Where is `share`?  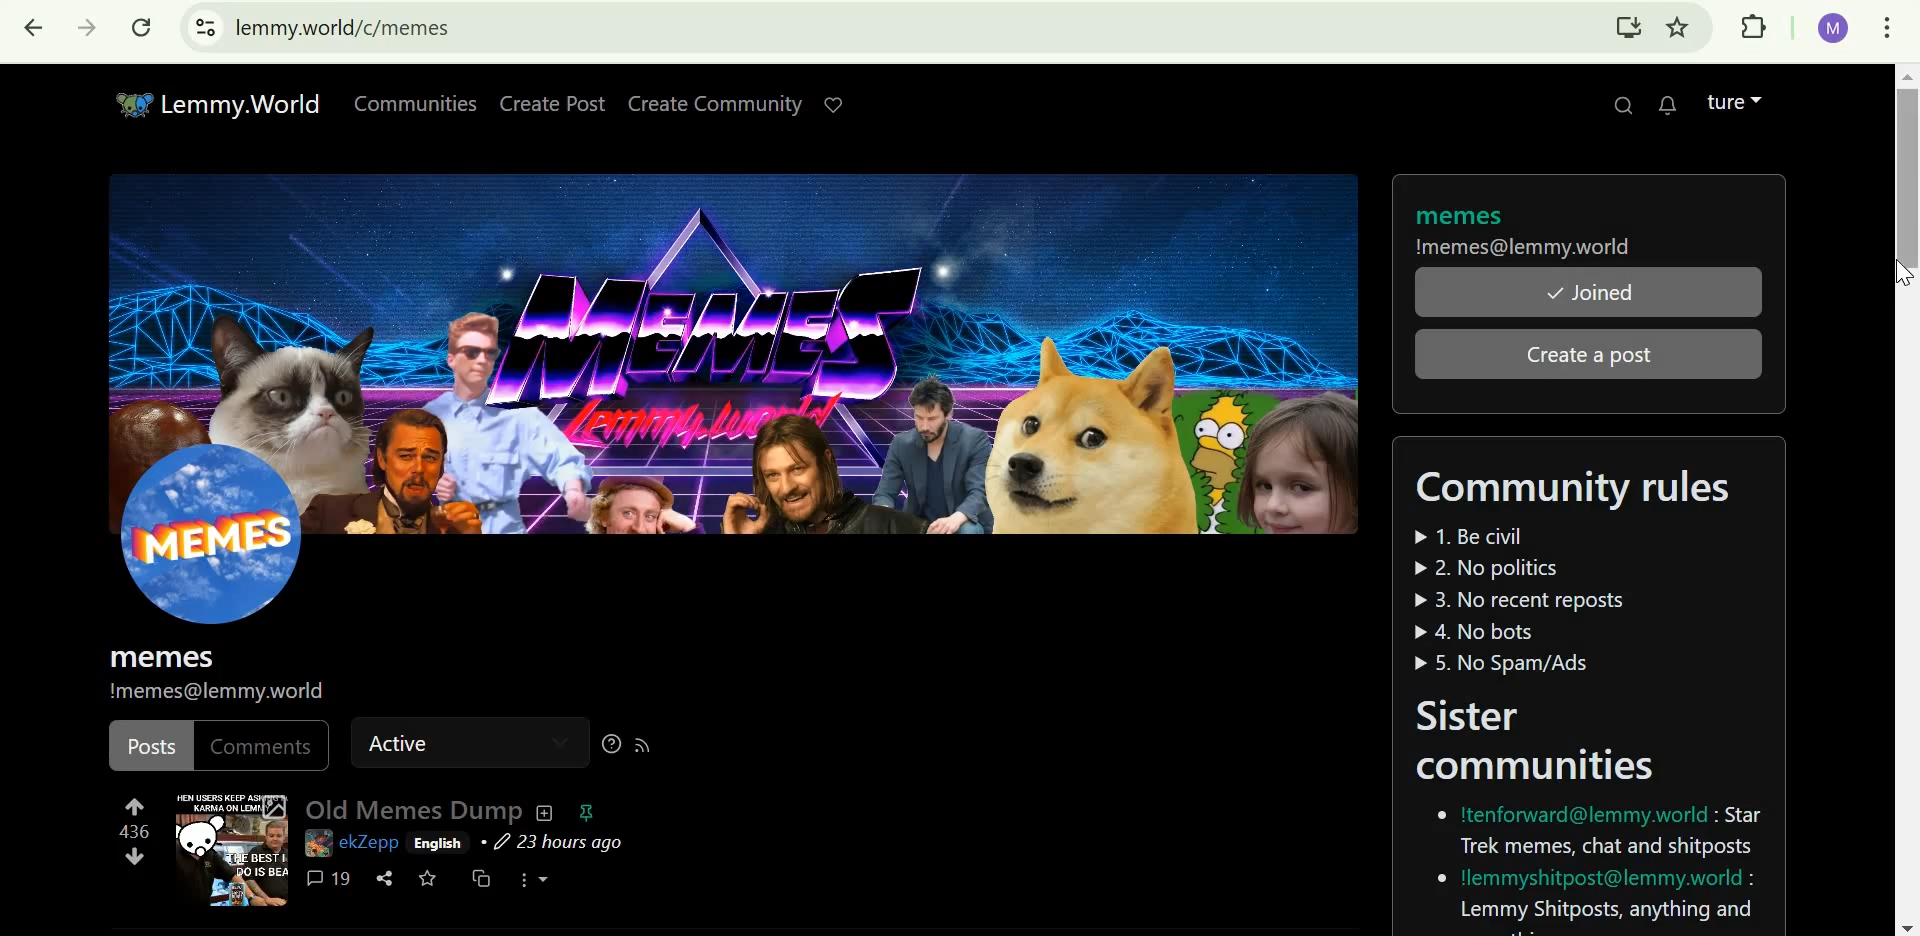
share is located at coordinates (383, 877).